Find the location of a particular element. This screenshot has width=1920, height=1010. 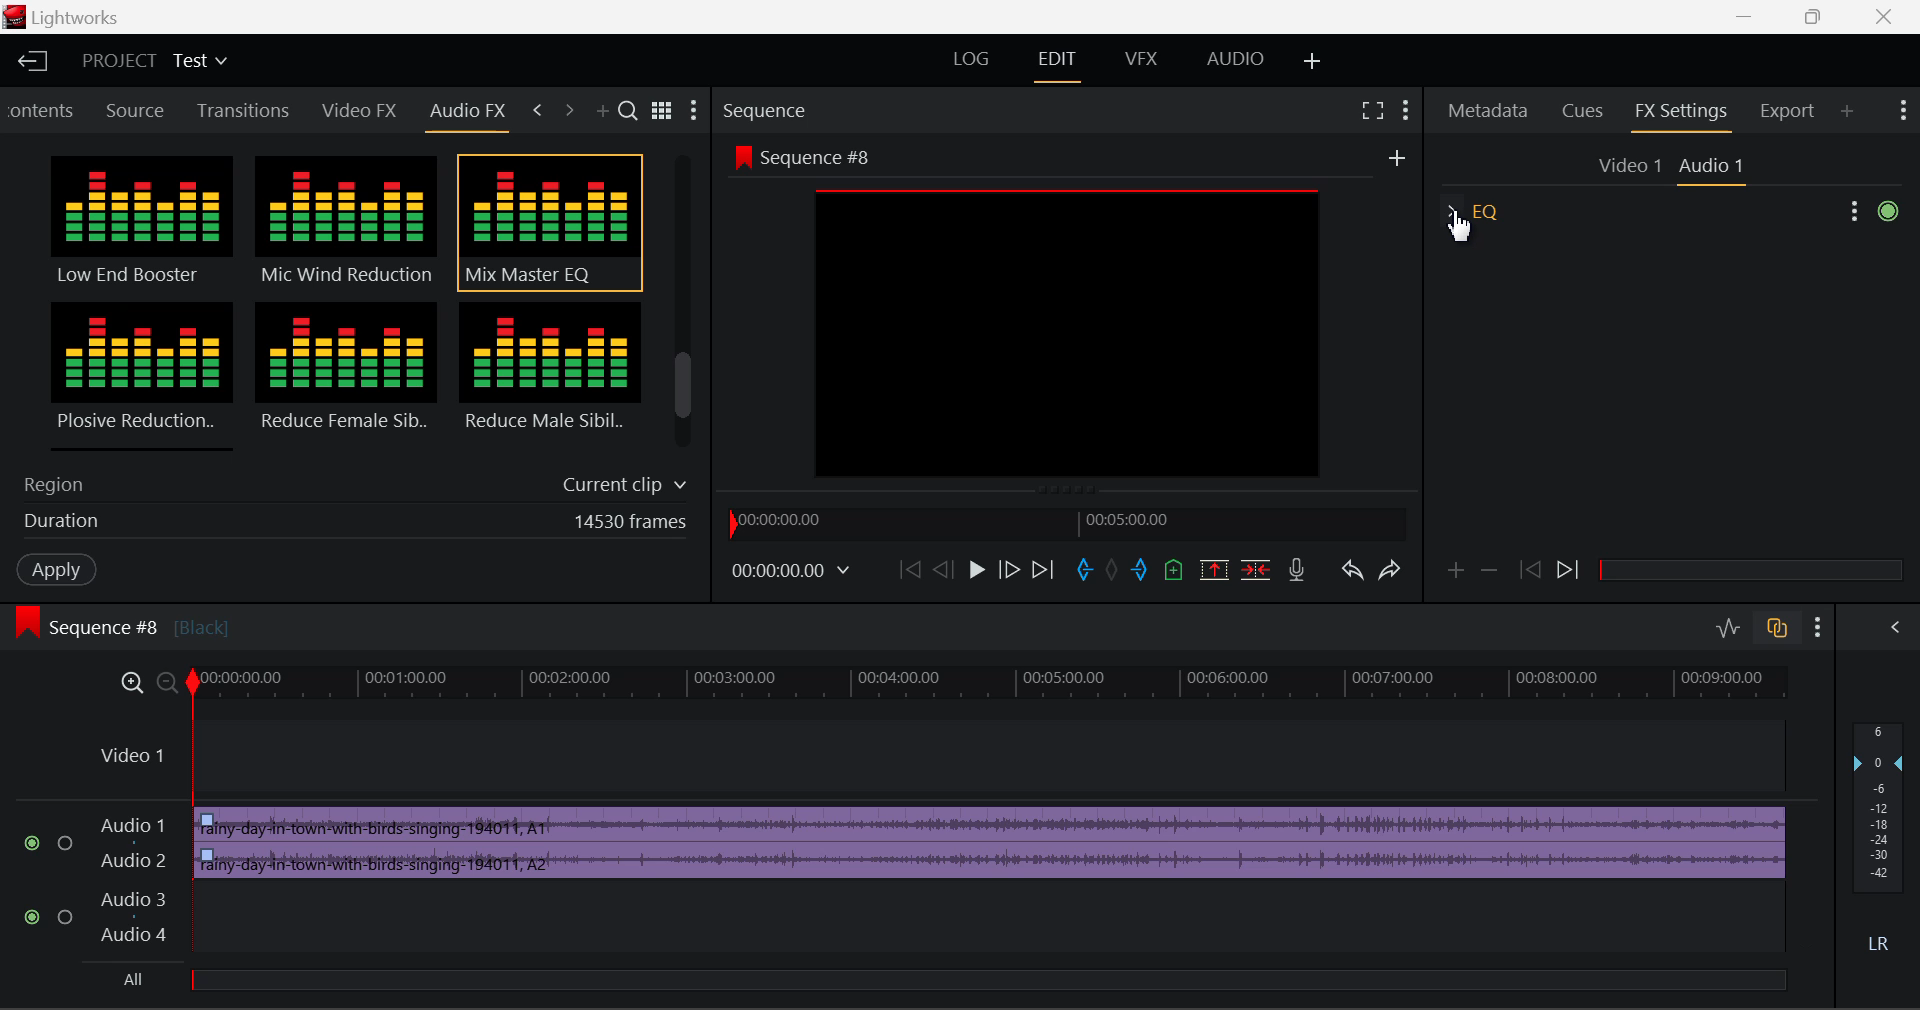

Mart Out is located at coordinates (1142, 570).